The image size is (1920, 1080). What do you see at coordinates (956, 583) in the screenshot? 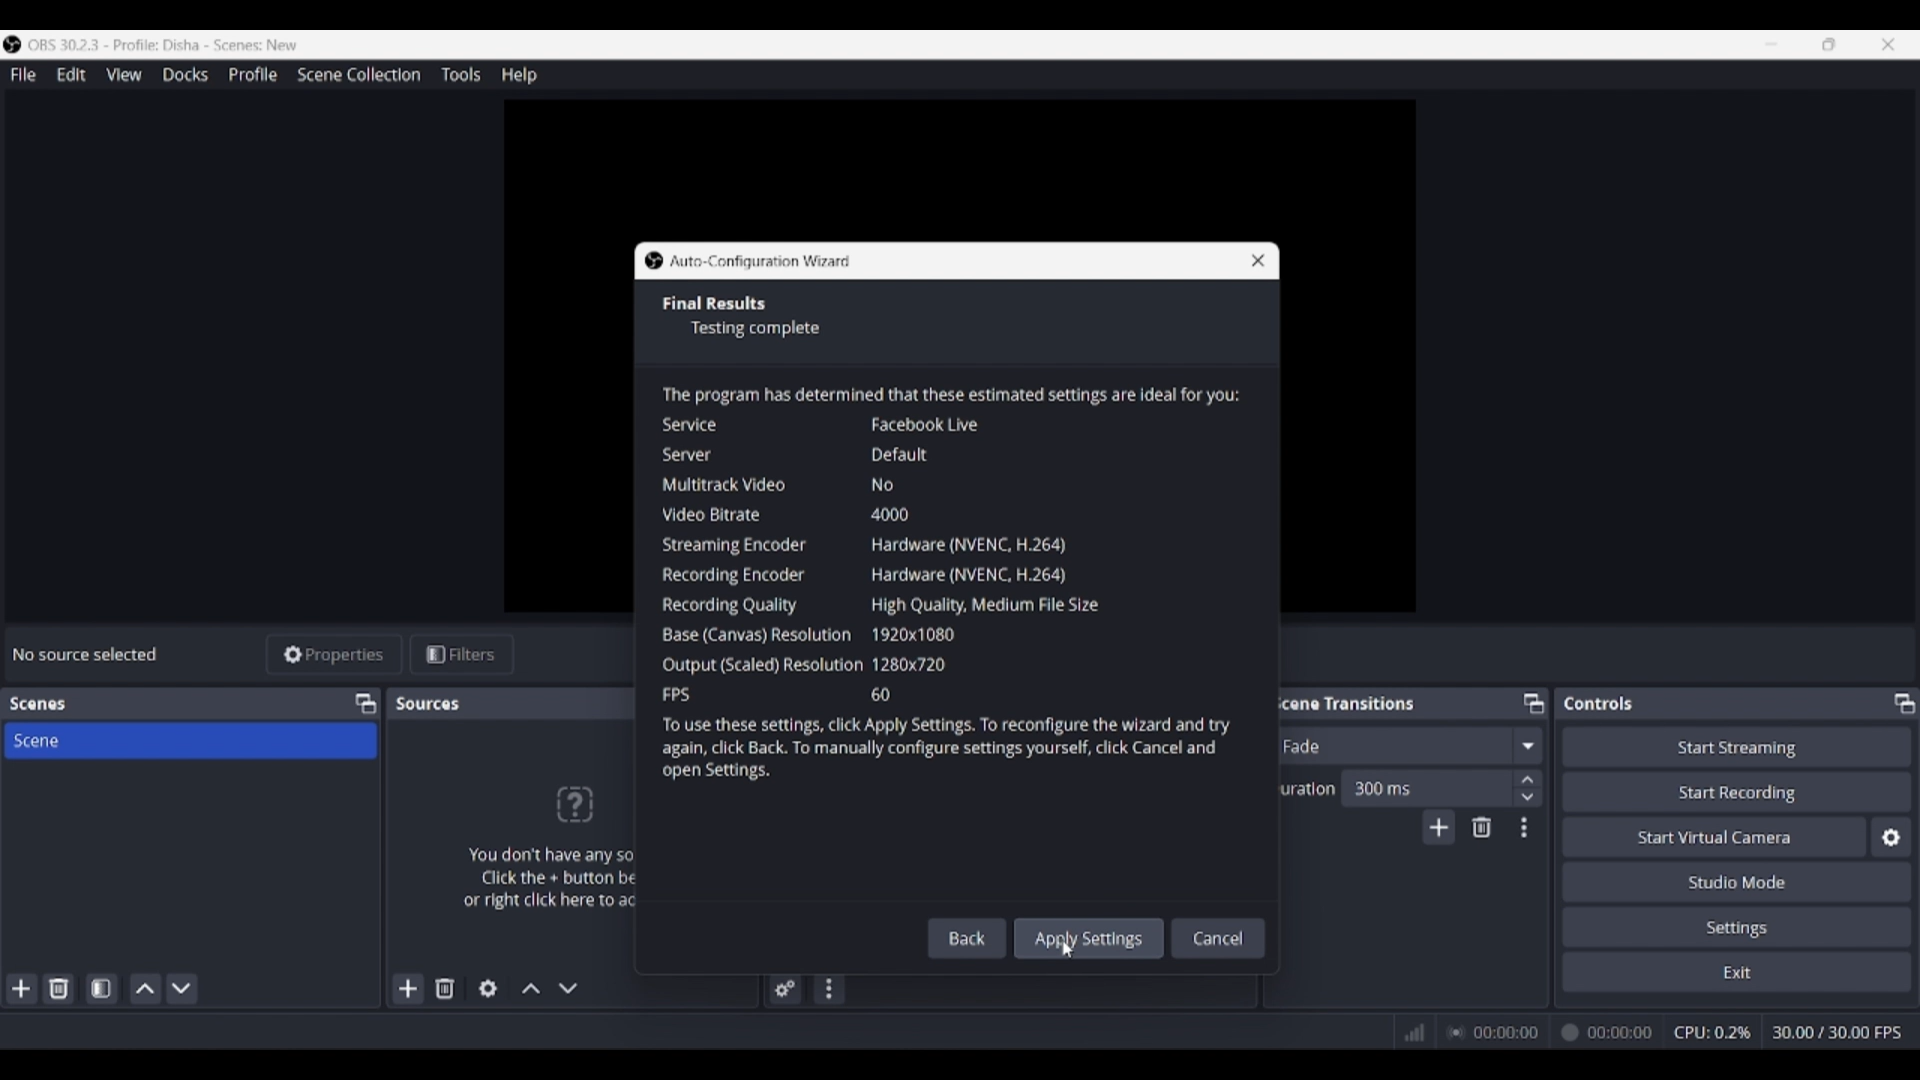
I see `Window description` at bounding box center [956, 583].